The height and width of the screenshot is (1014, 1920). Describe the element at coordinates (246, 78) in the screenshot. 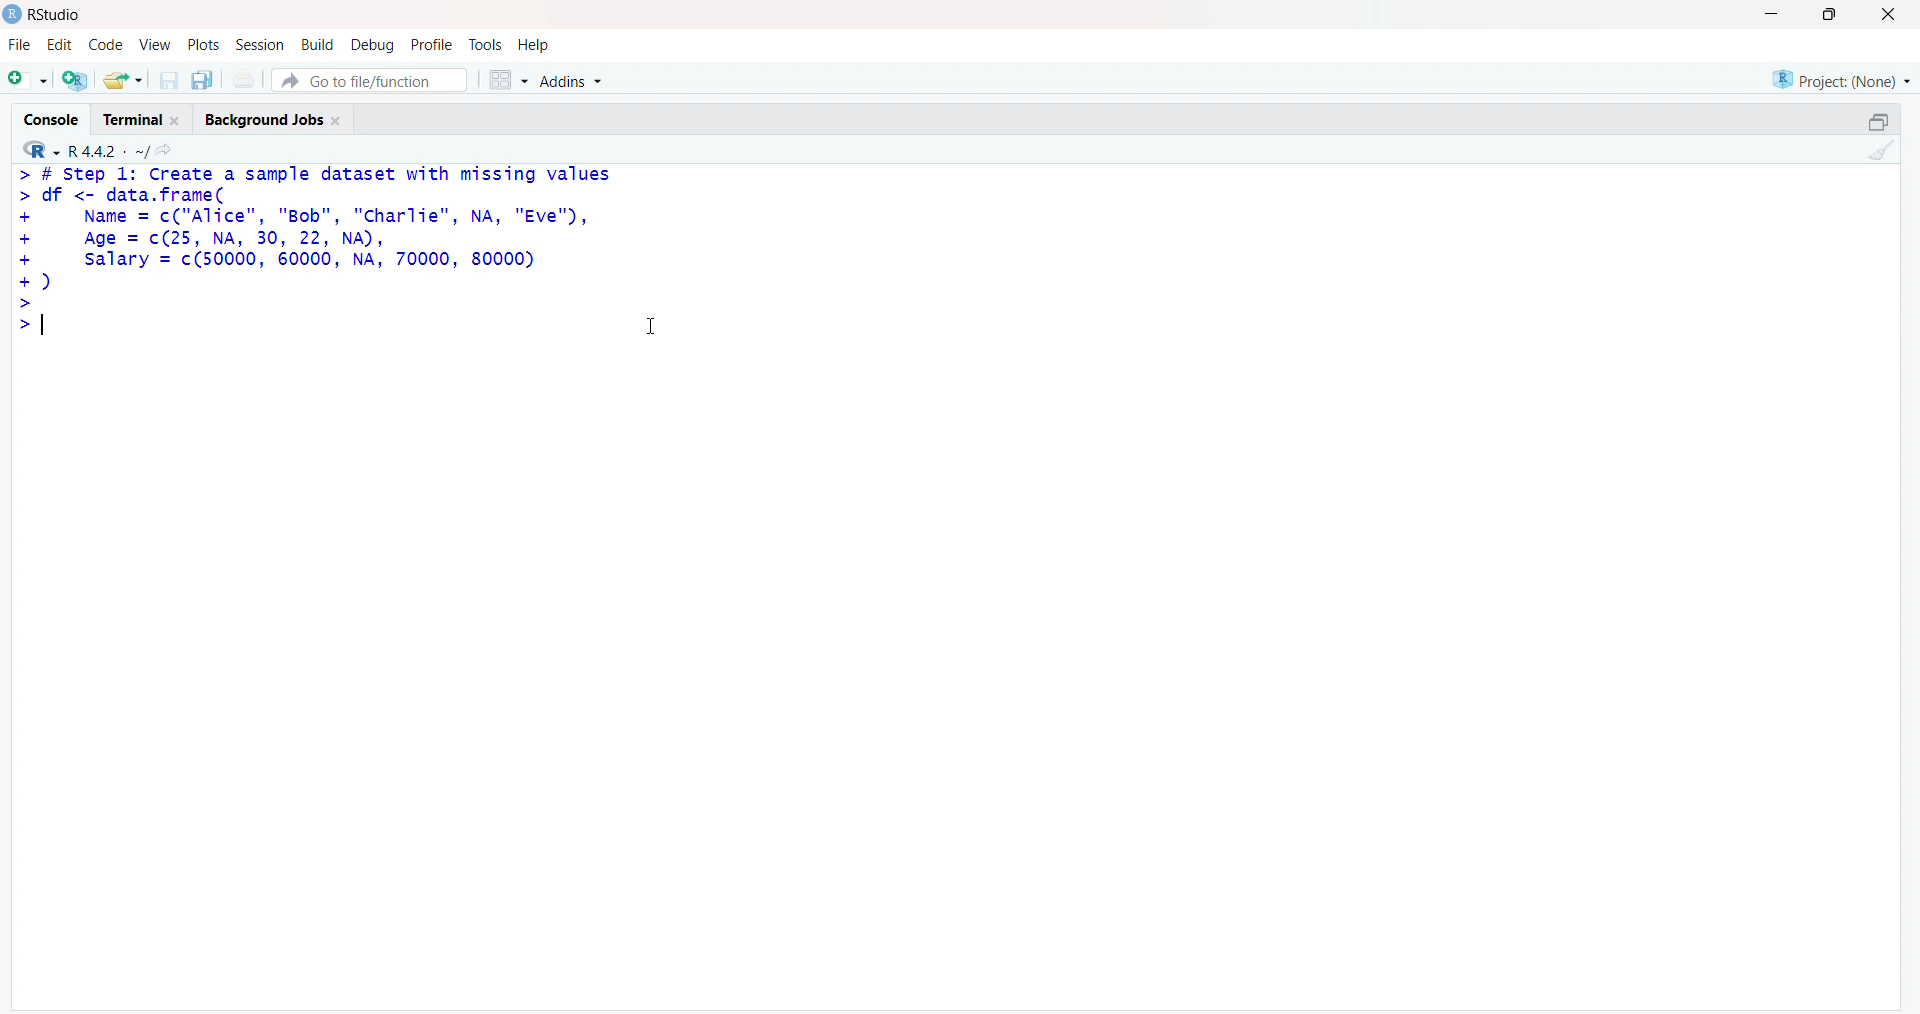

I see `Print the current file` at that location.